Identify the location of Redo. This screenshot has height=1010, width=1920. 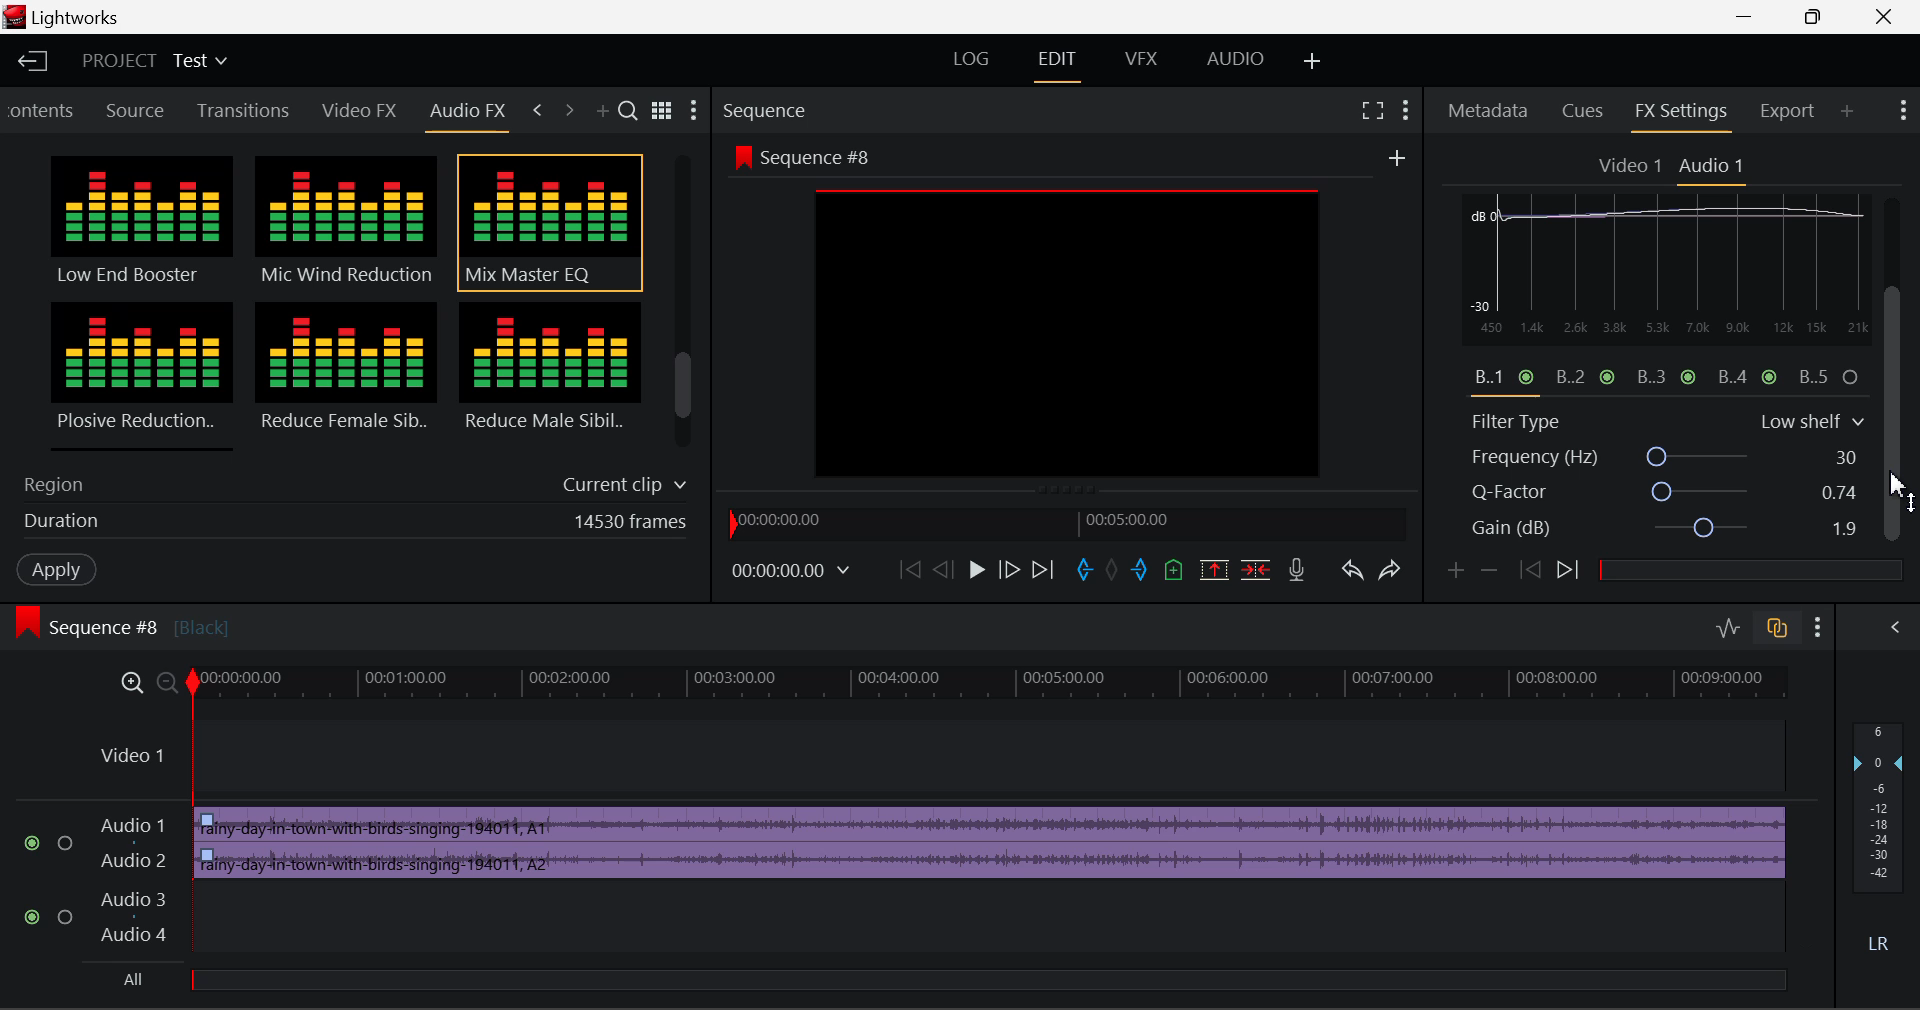
(1396, 576).